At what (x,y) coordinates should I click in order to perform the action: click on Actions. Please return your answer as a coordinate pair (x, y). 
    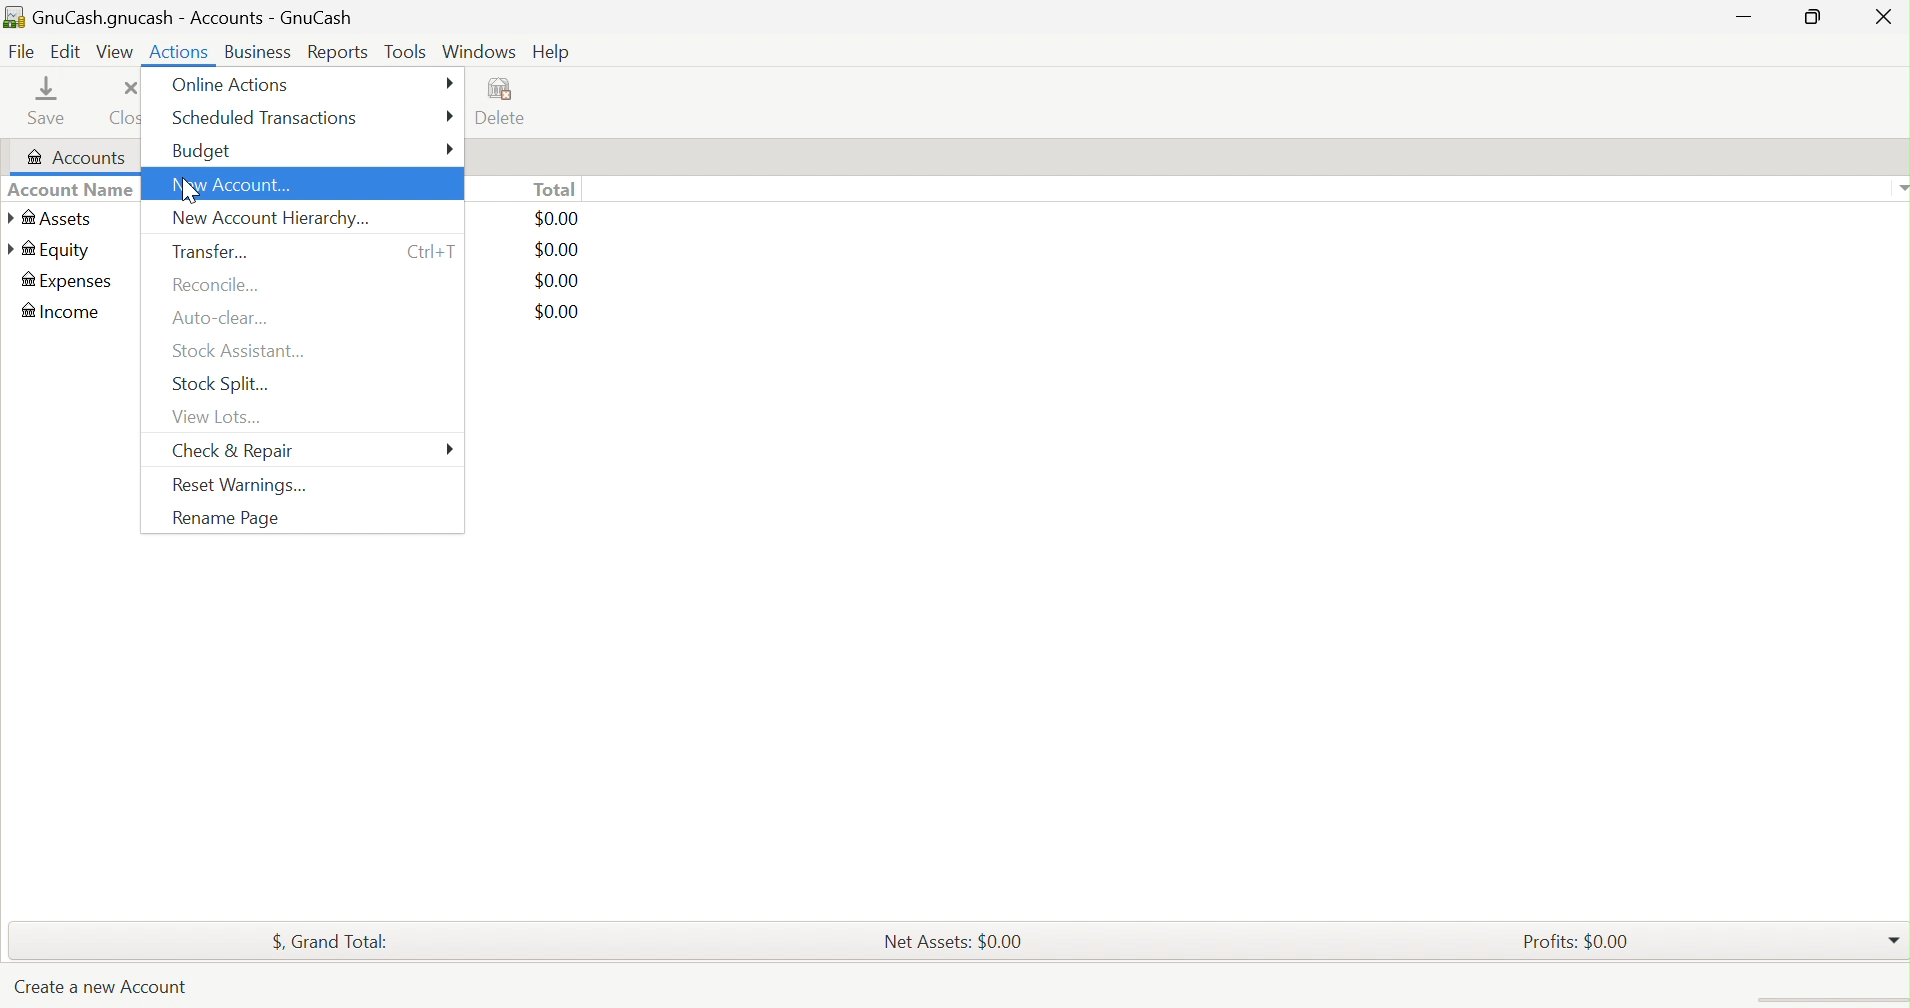
    Looking at the image, I should click on (182, 50).